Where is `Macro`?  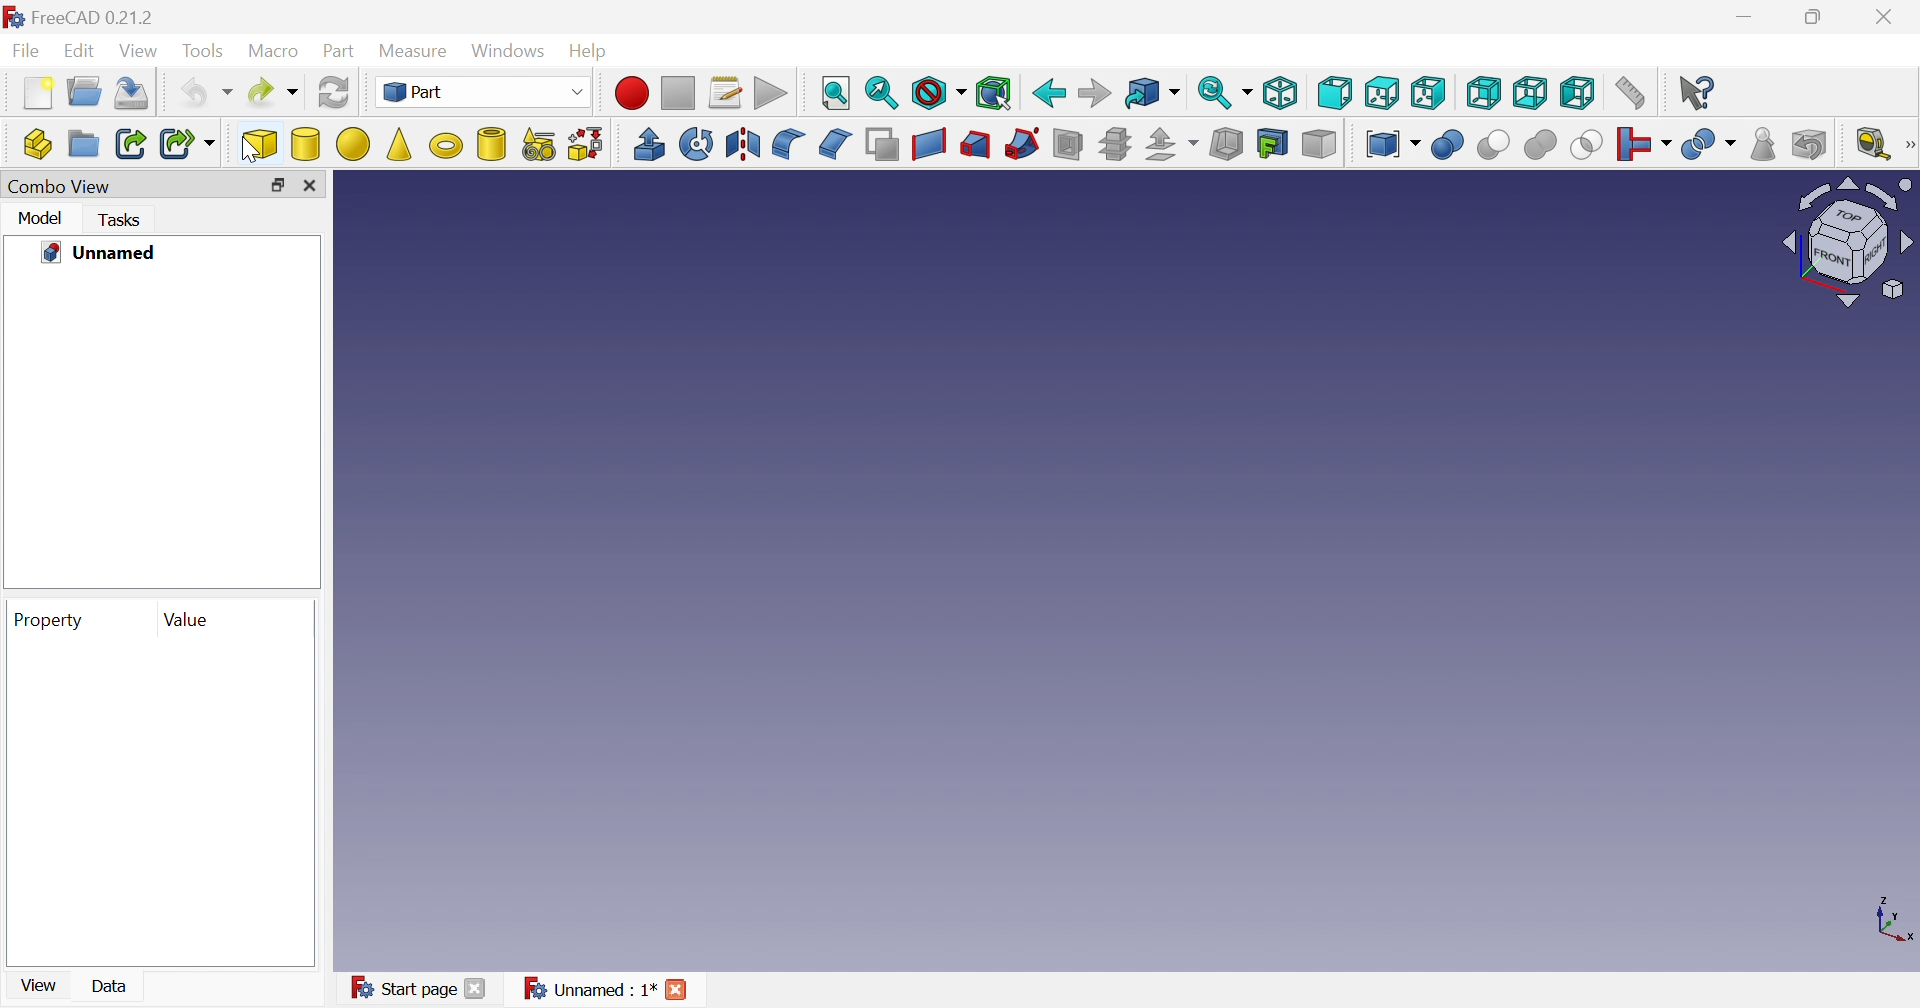 Macro is located at coordinates (274, 52).